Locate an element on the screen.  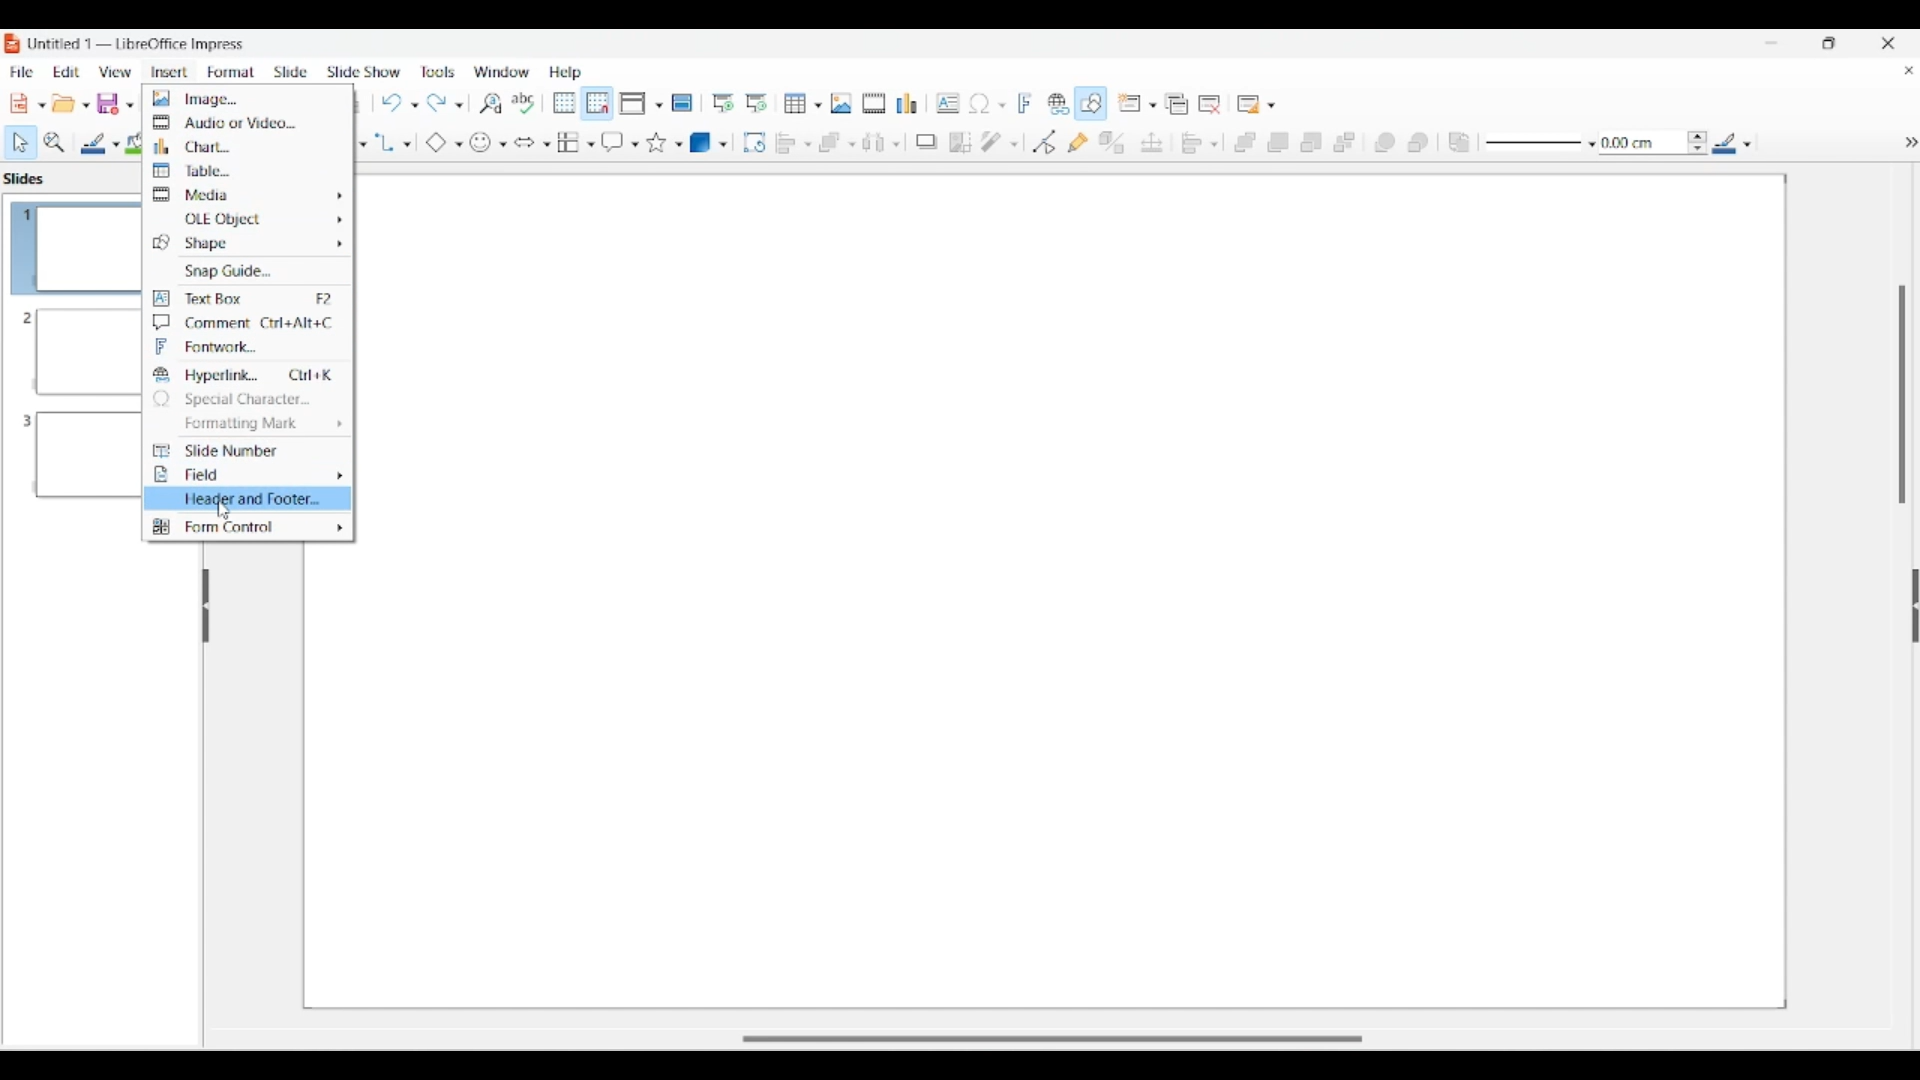
Audio or Video is located at coordinates (248, 122).